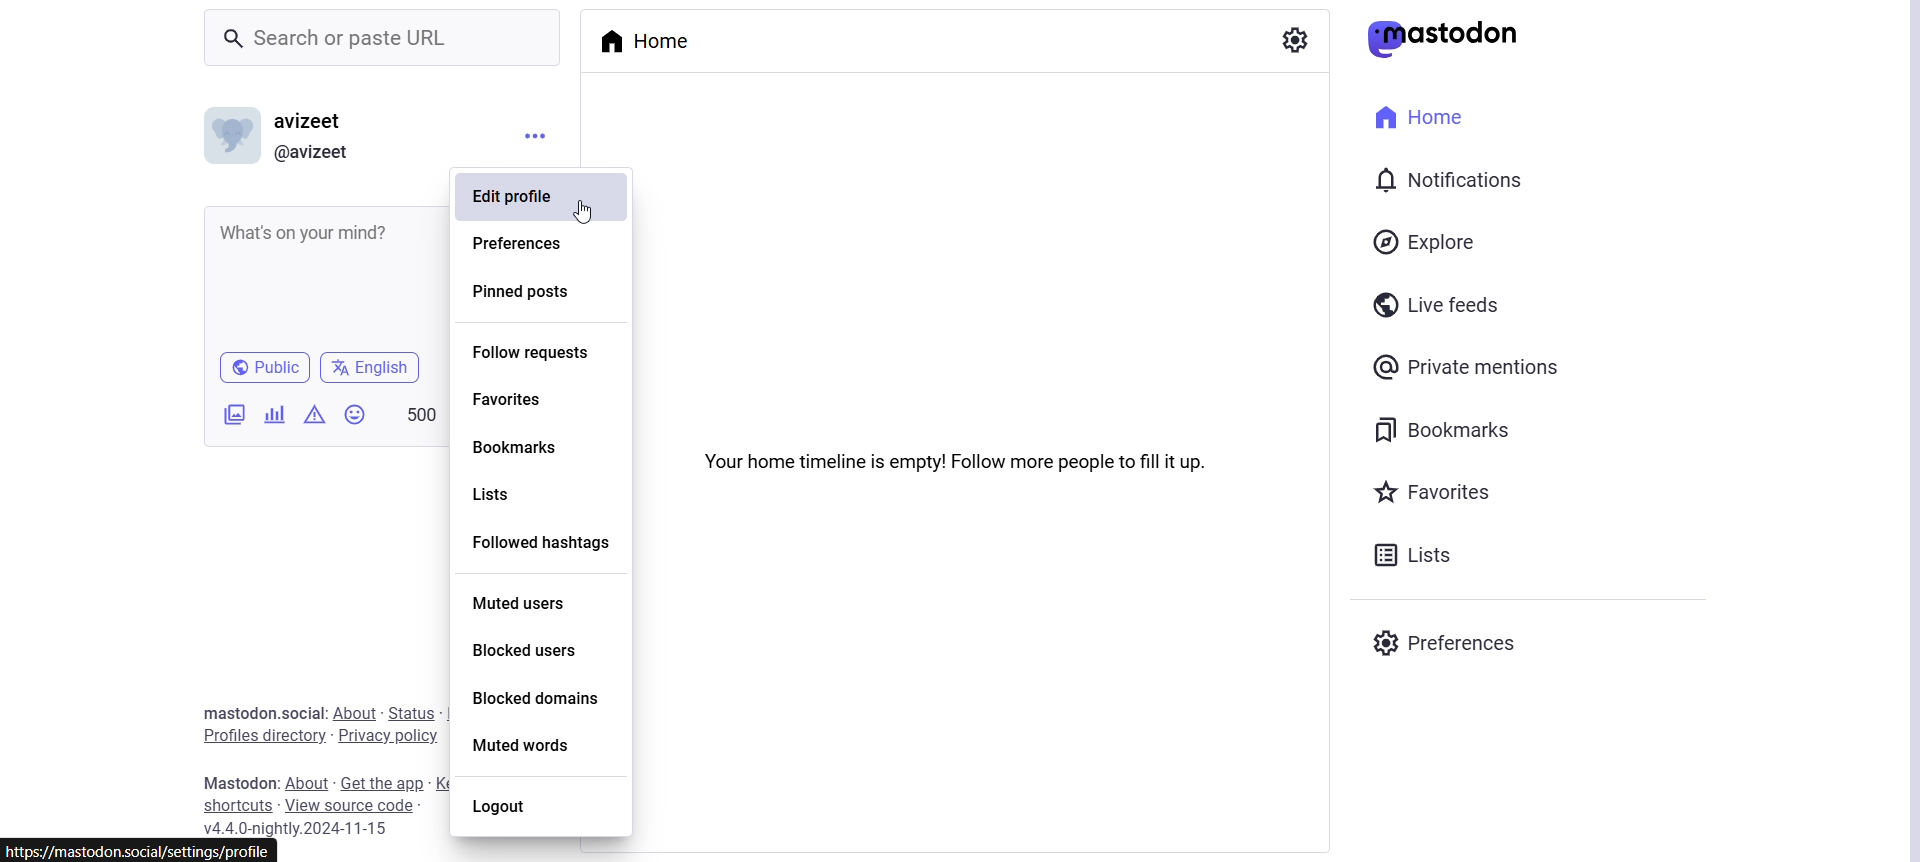 The height and width of the screenshot is (862, 1920). Describe the element at coordinates (538, 745) in the screenshot. I see `Muted Words` at that location.